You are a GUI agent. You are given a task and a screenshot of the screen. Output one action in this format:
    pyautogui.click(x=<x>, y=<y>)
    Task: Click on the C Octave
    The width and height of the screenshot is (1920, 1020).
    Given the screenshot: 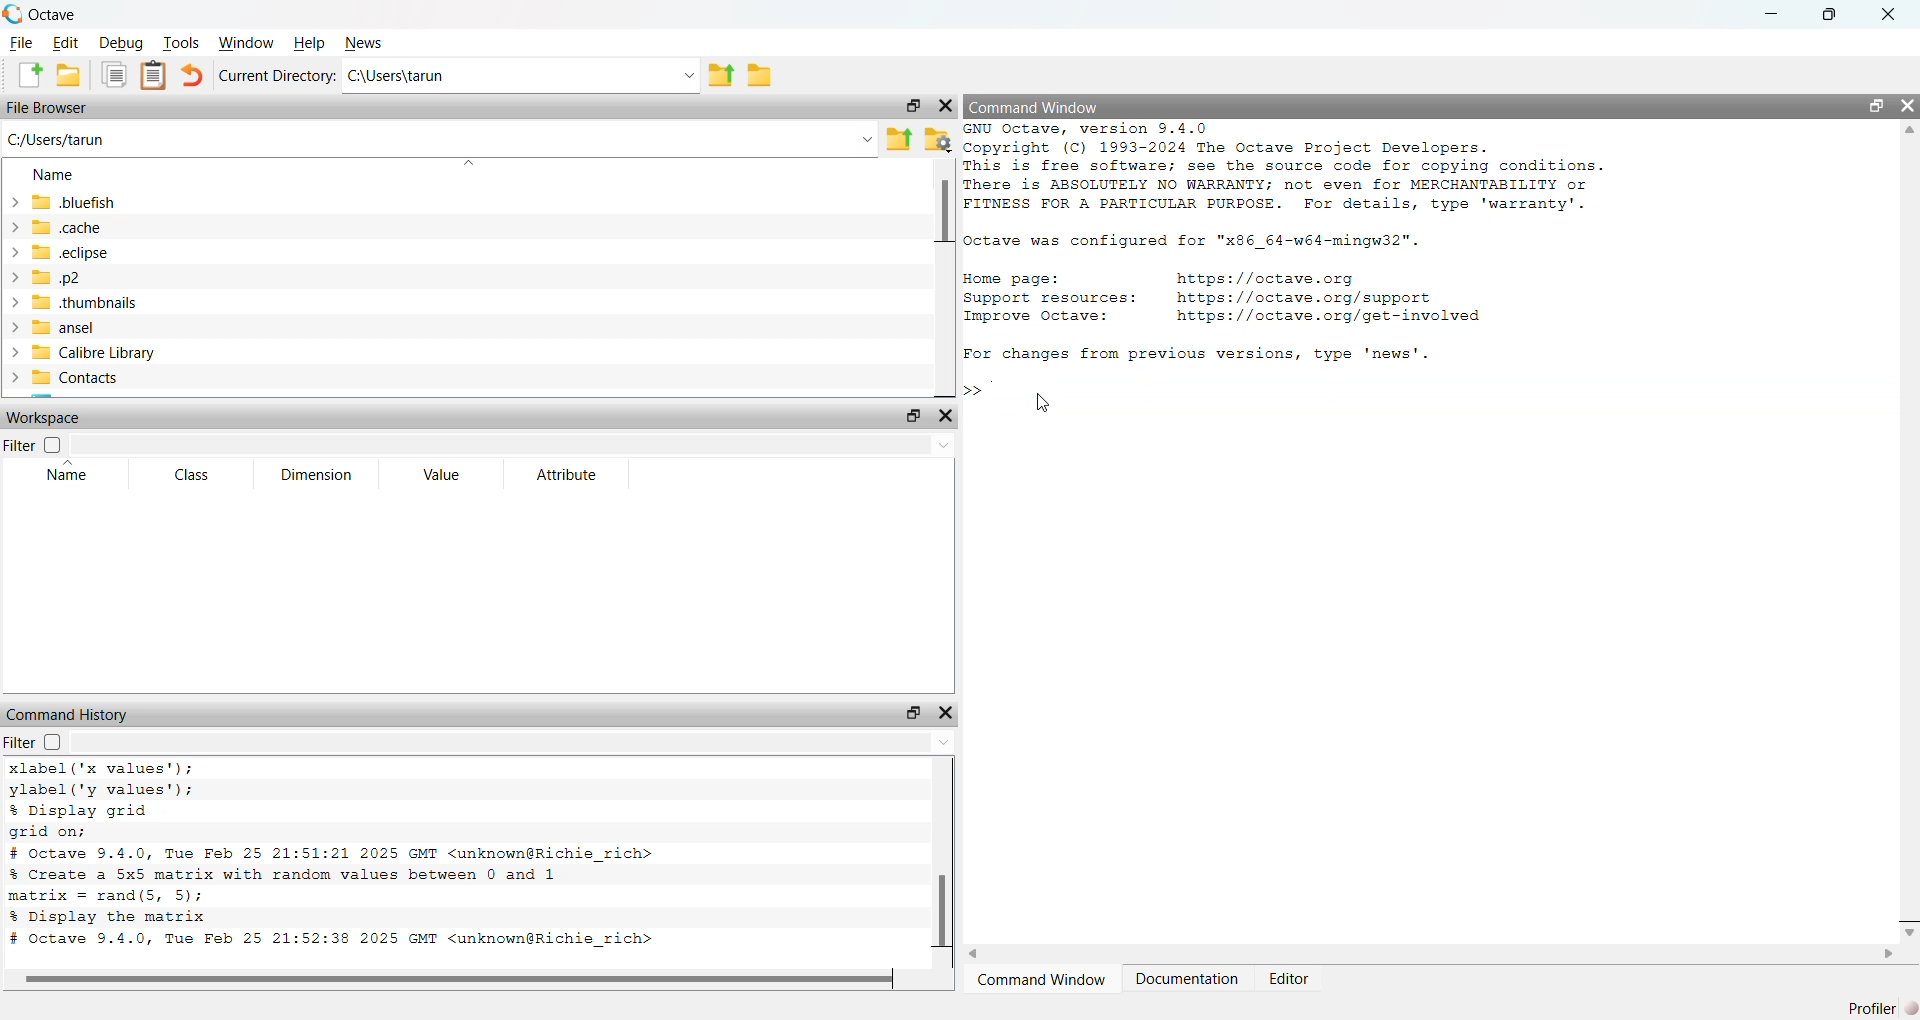 What is the action you would take?
    pyautogui.click(x=53, y=13)
    